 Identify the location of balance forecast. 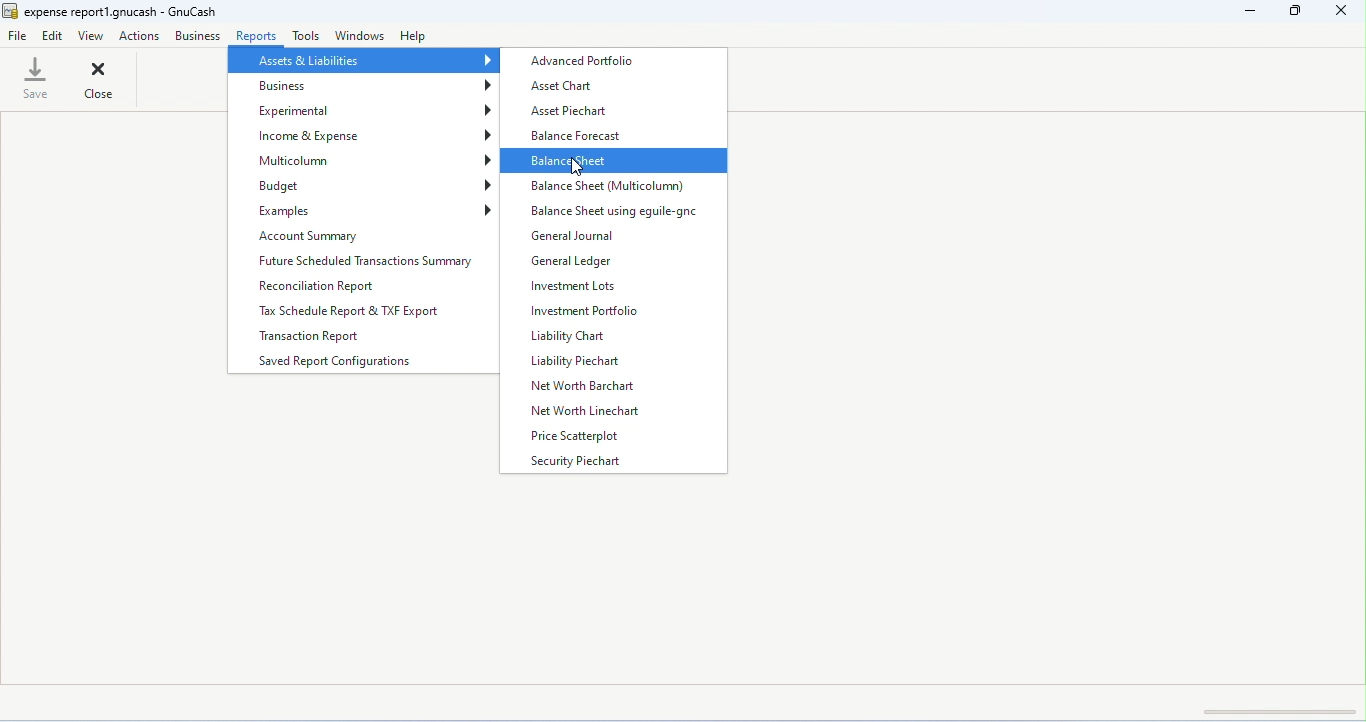
(578, 137).